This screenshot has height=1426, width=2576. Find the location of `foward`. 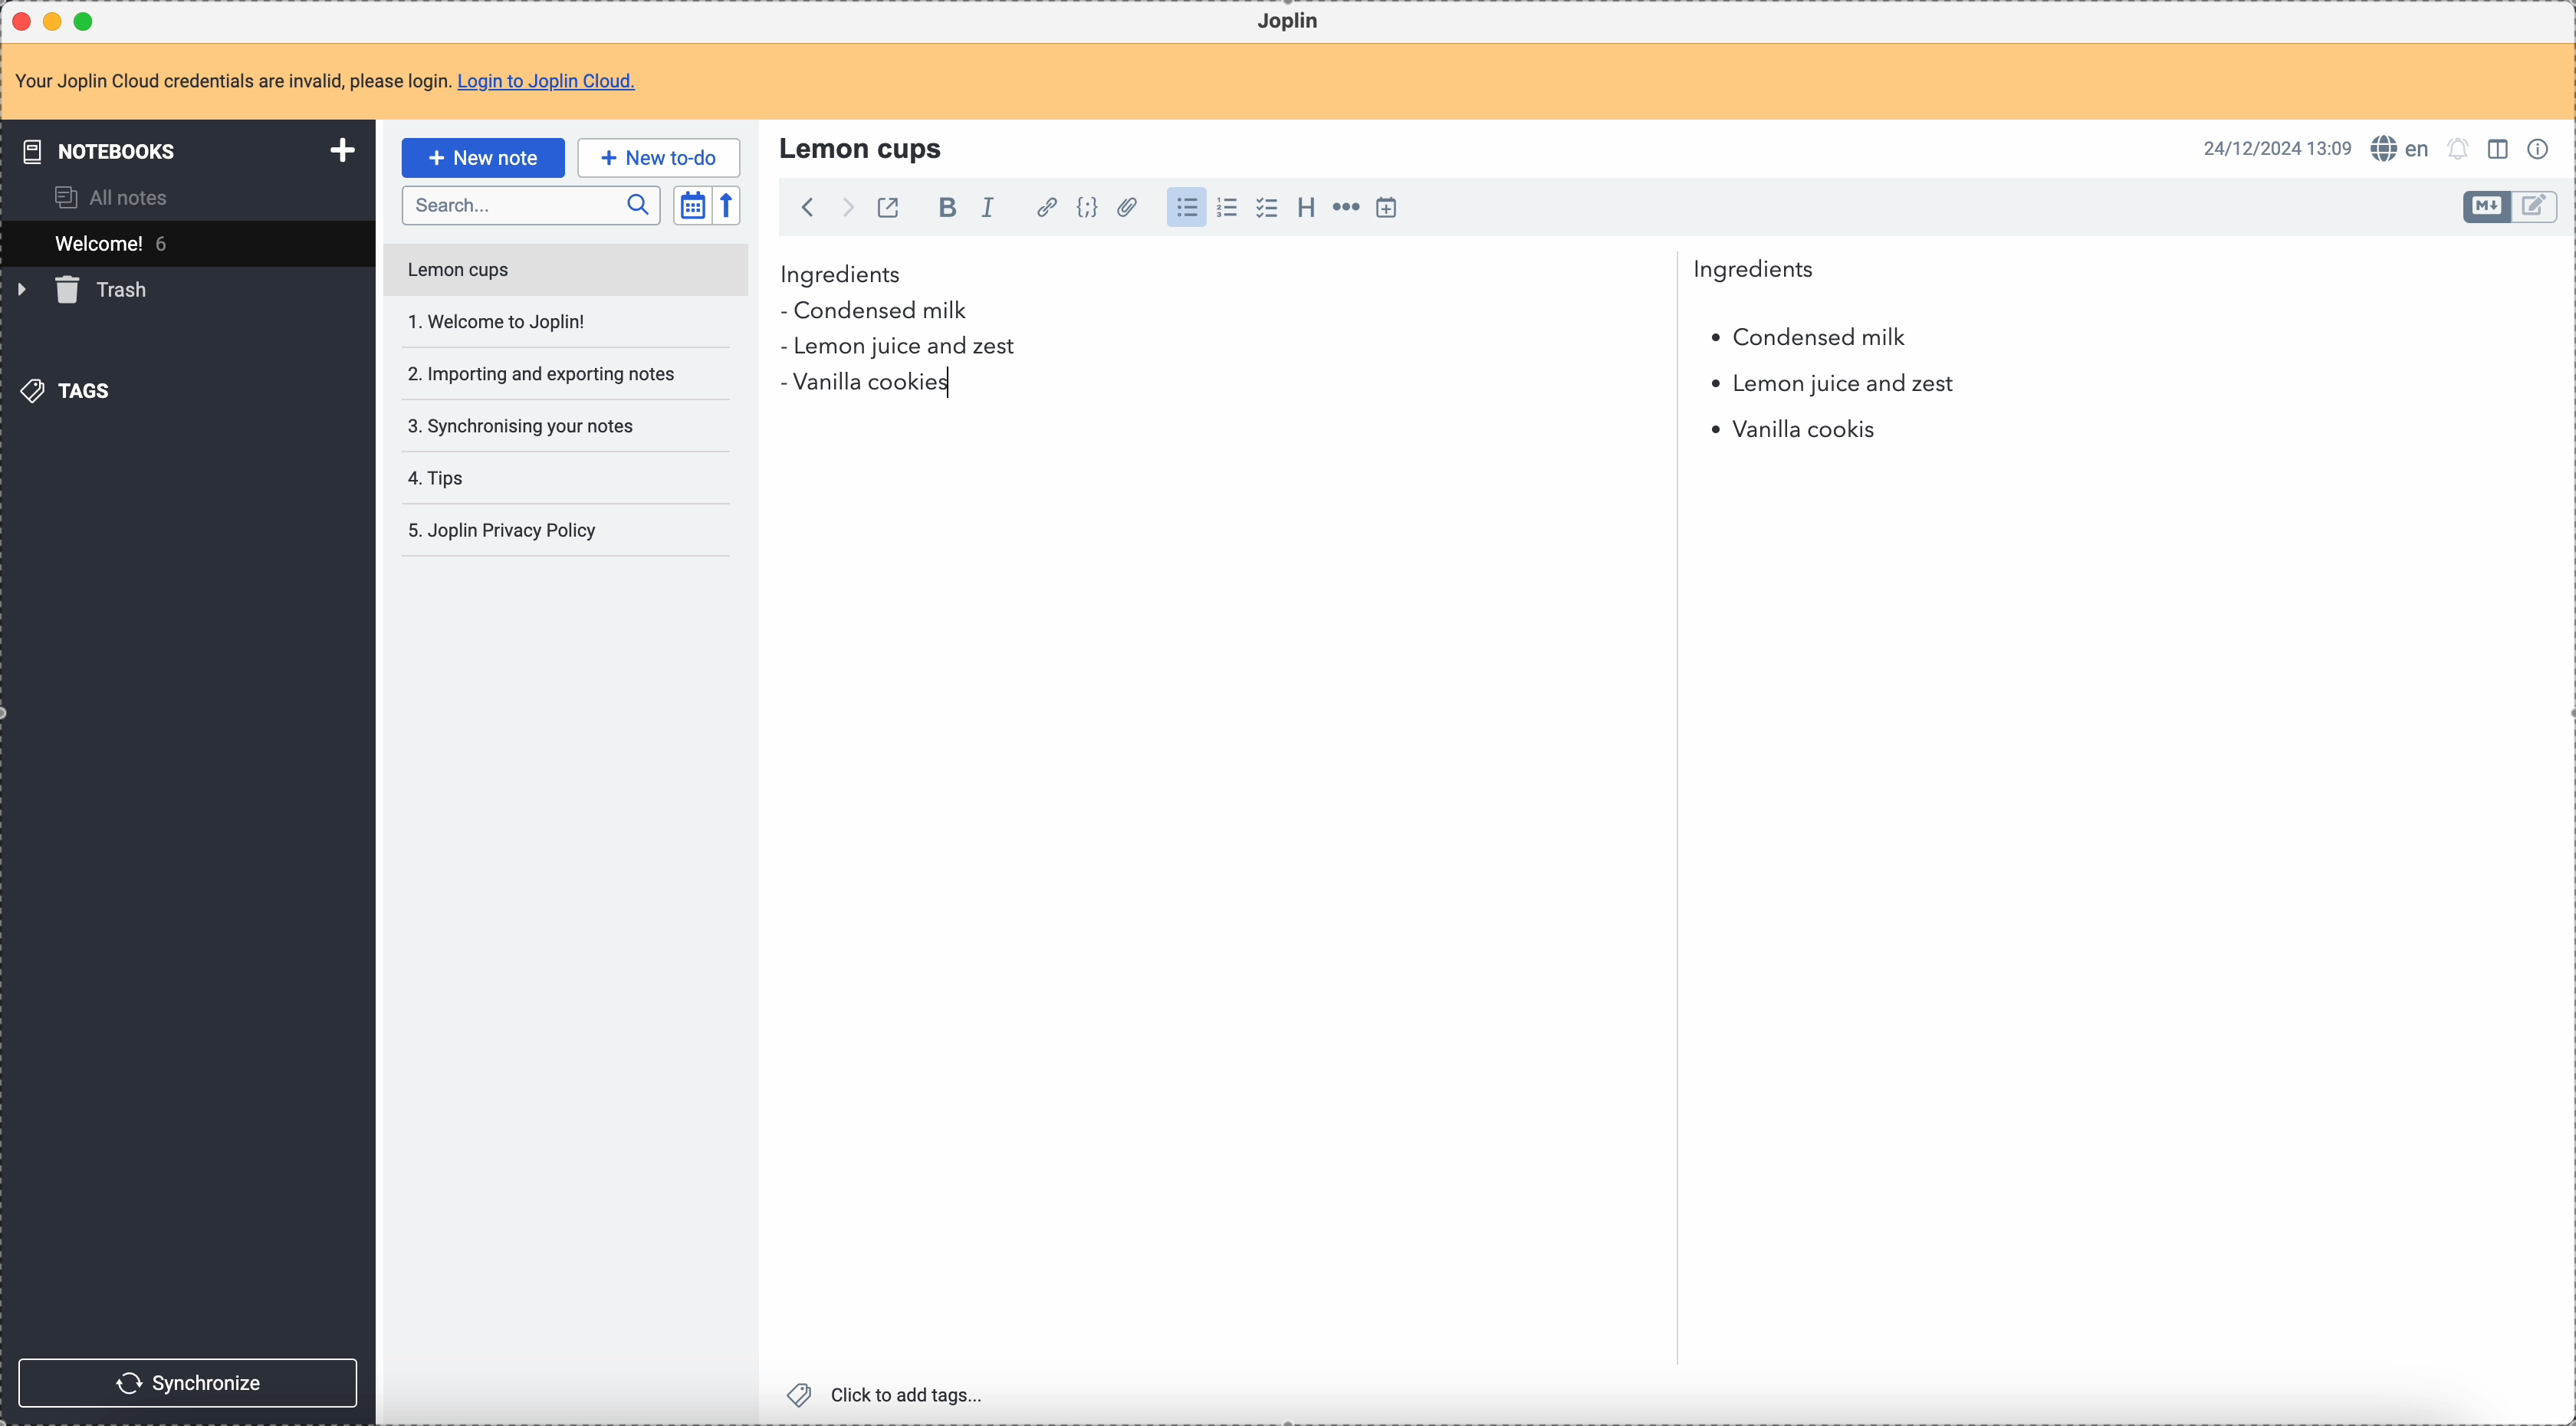

foward is located at coordinates (845, 208).